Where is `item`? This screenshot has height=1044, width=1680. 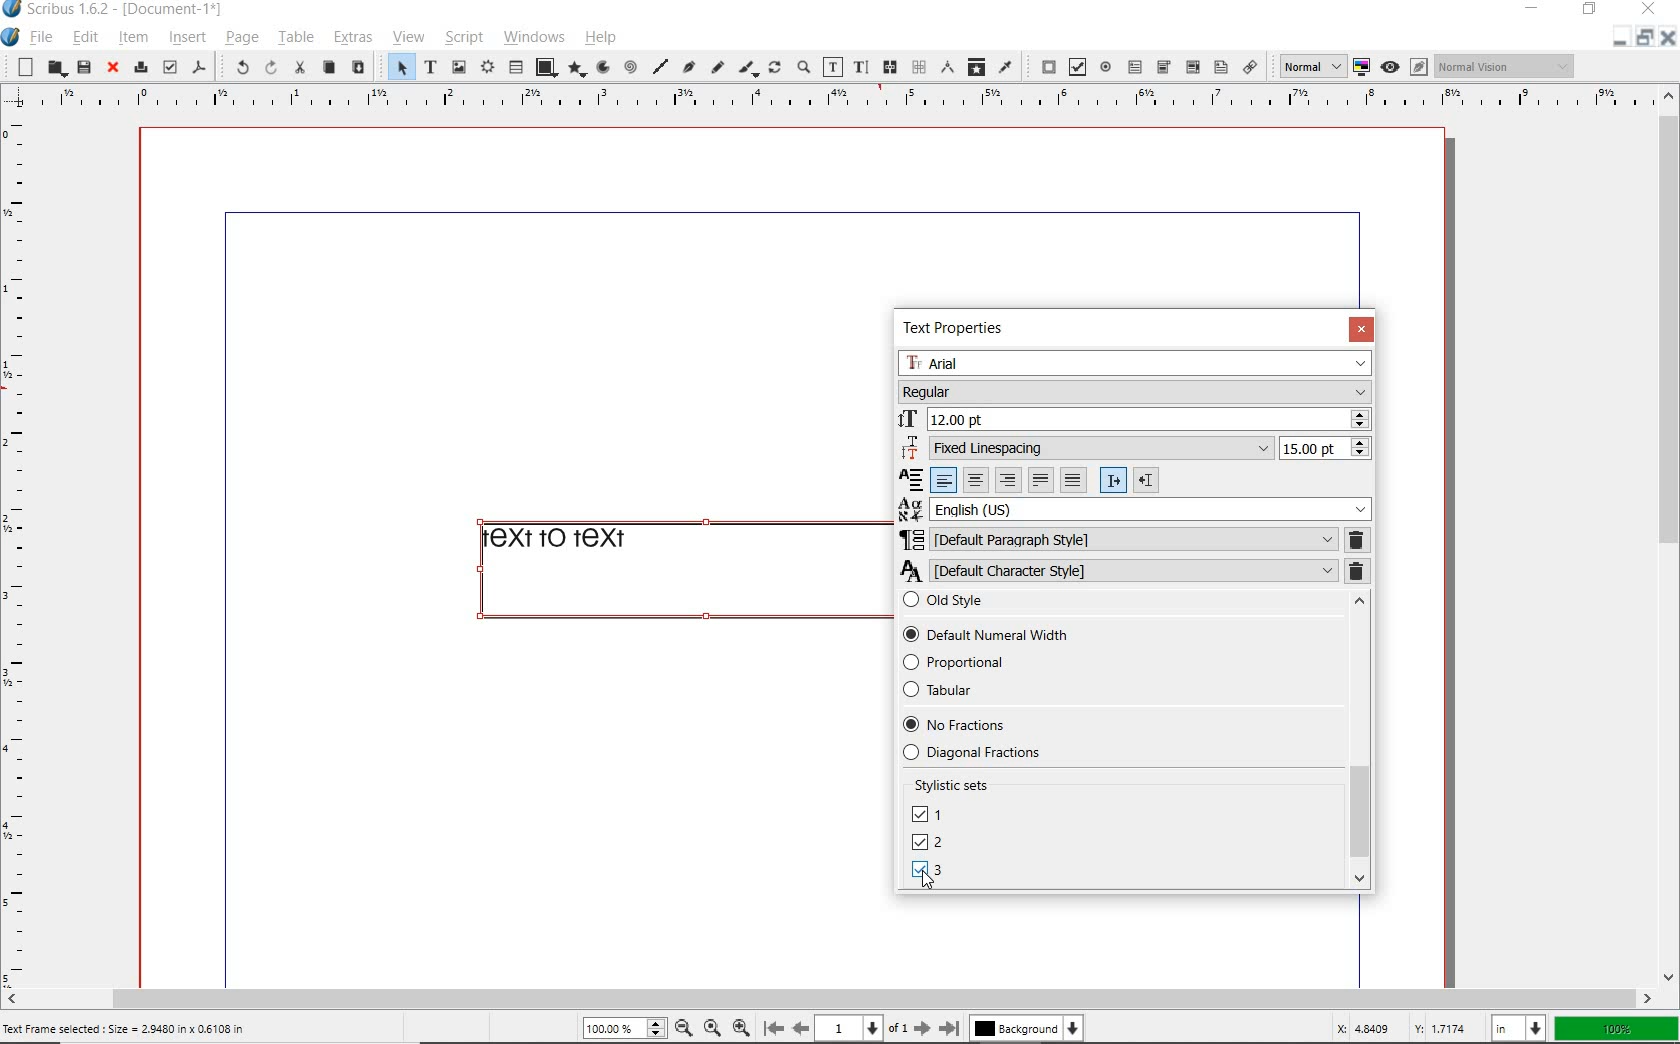
item is located at coordinates (133, 37).